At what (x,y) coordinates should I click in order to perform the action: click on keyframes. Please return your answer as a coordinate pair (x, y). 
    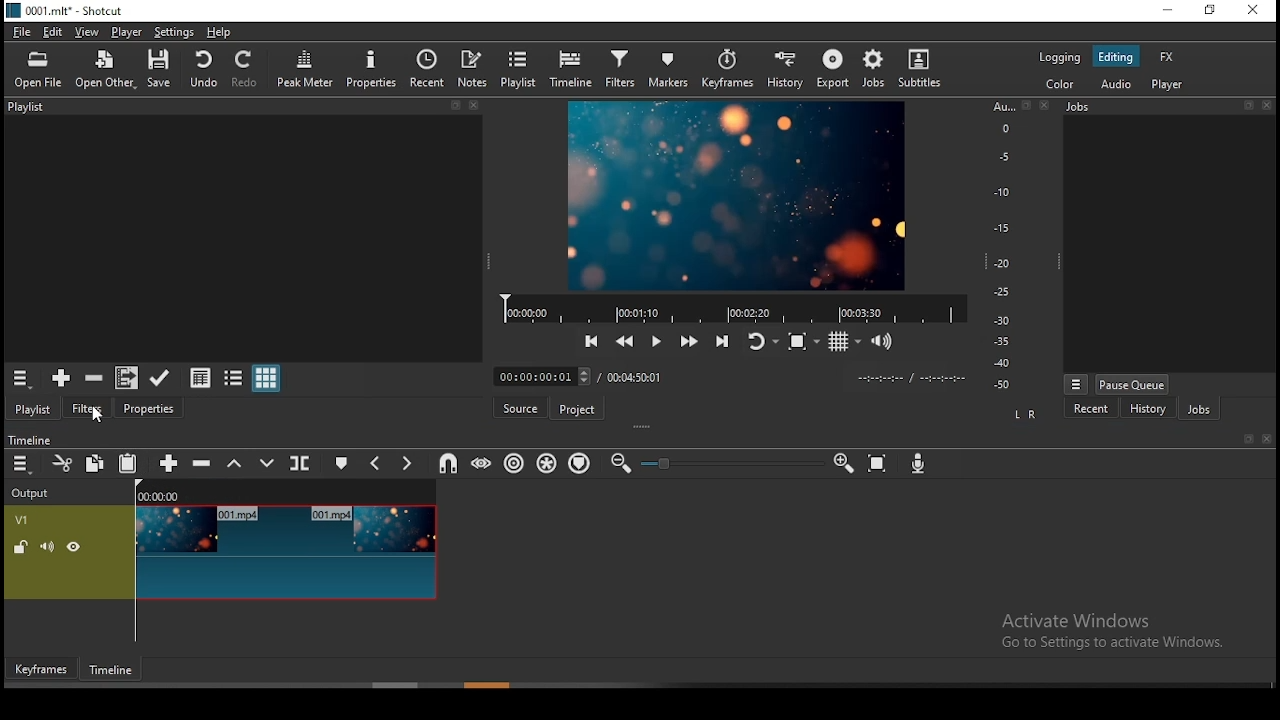
    Looking at the image, I should click on (727, 67).